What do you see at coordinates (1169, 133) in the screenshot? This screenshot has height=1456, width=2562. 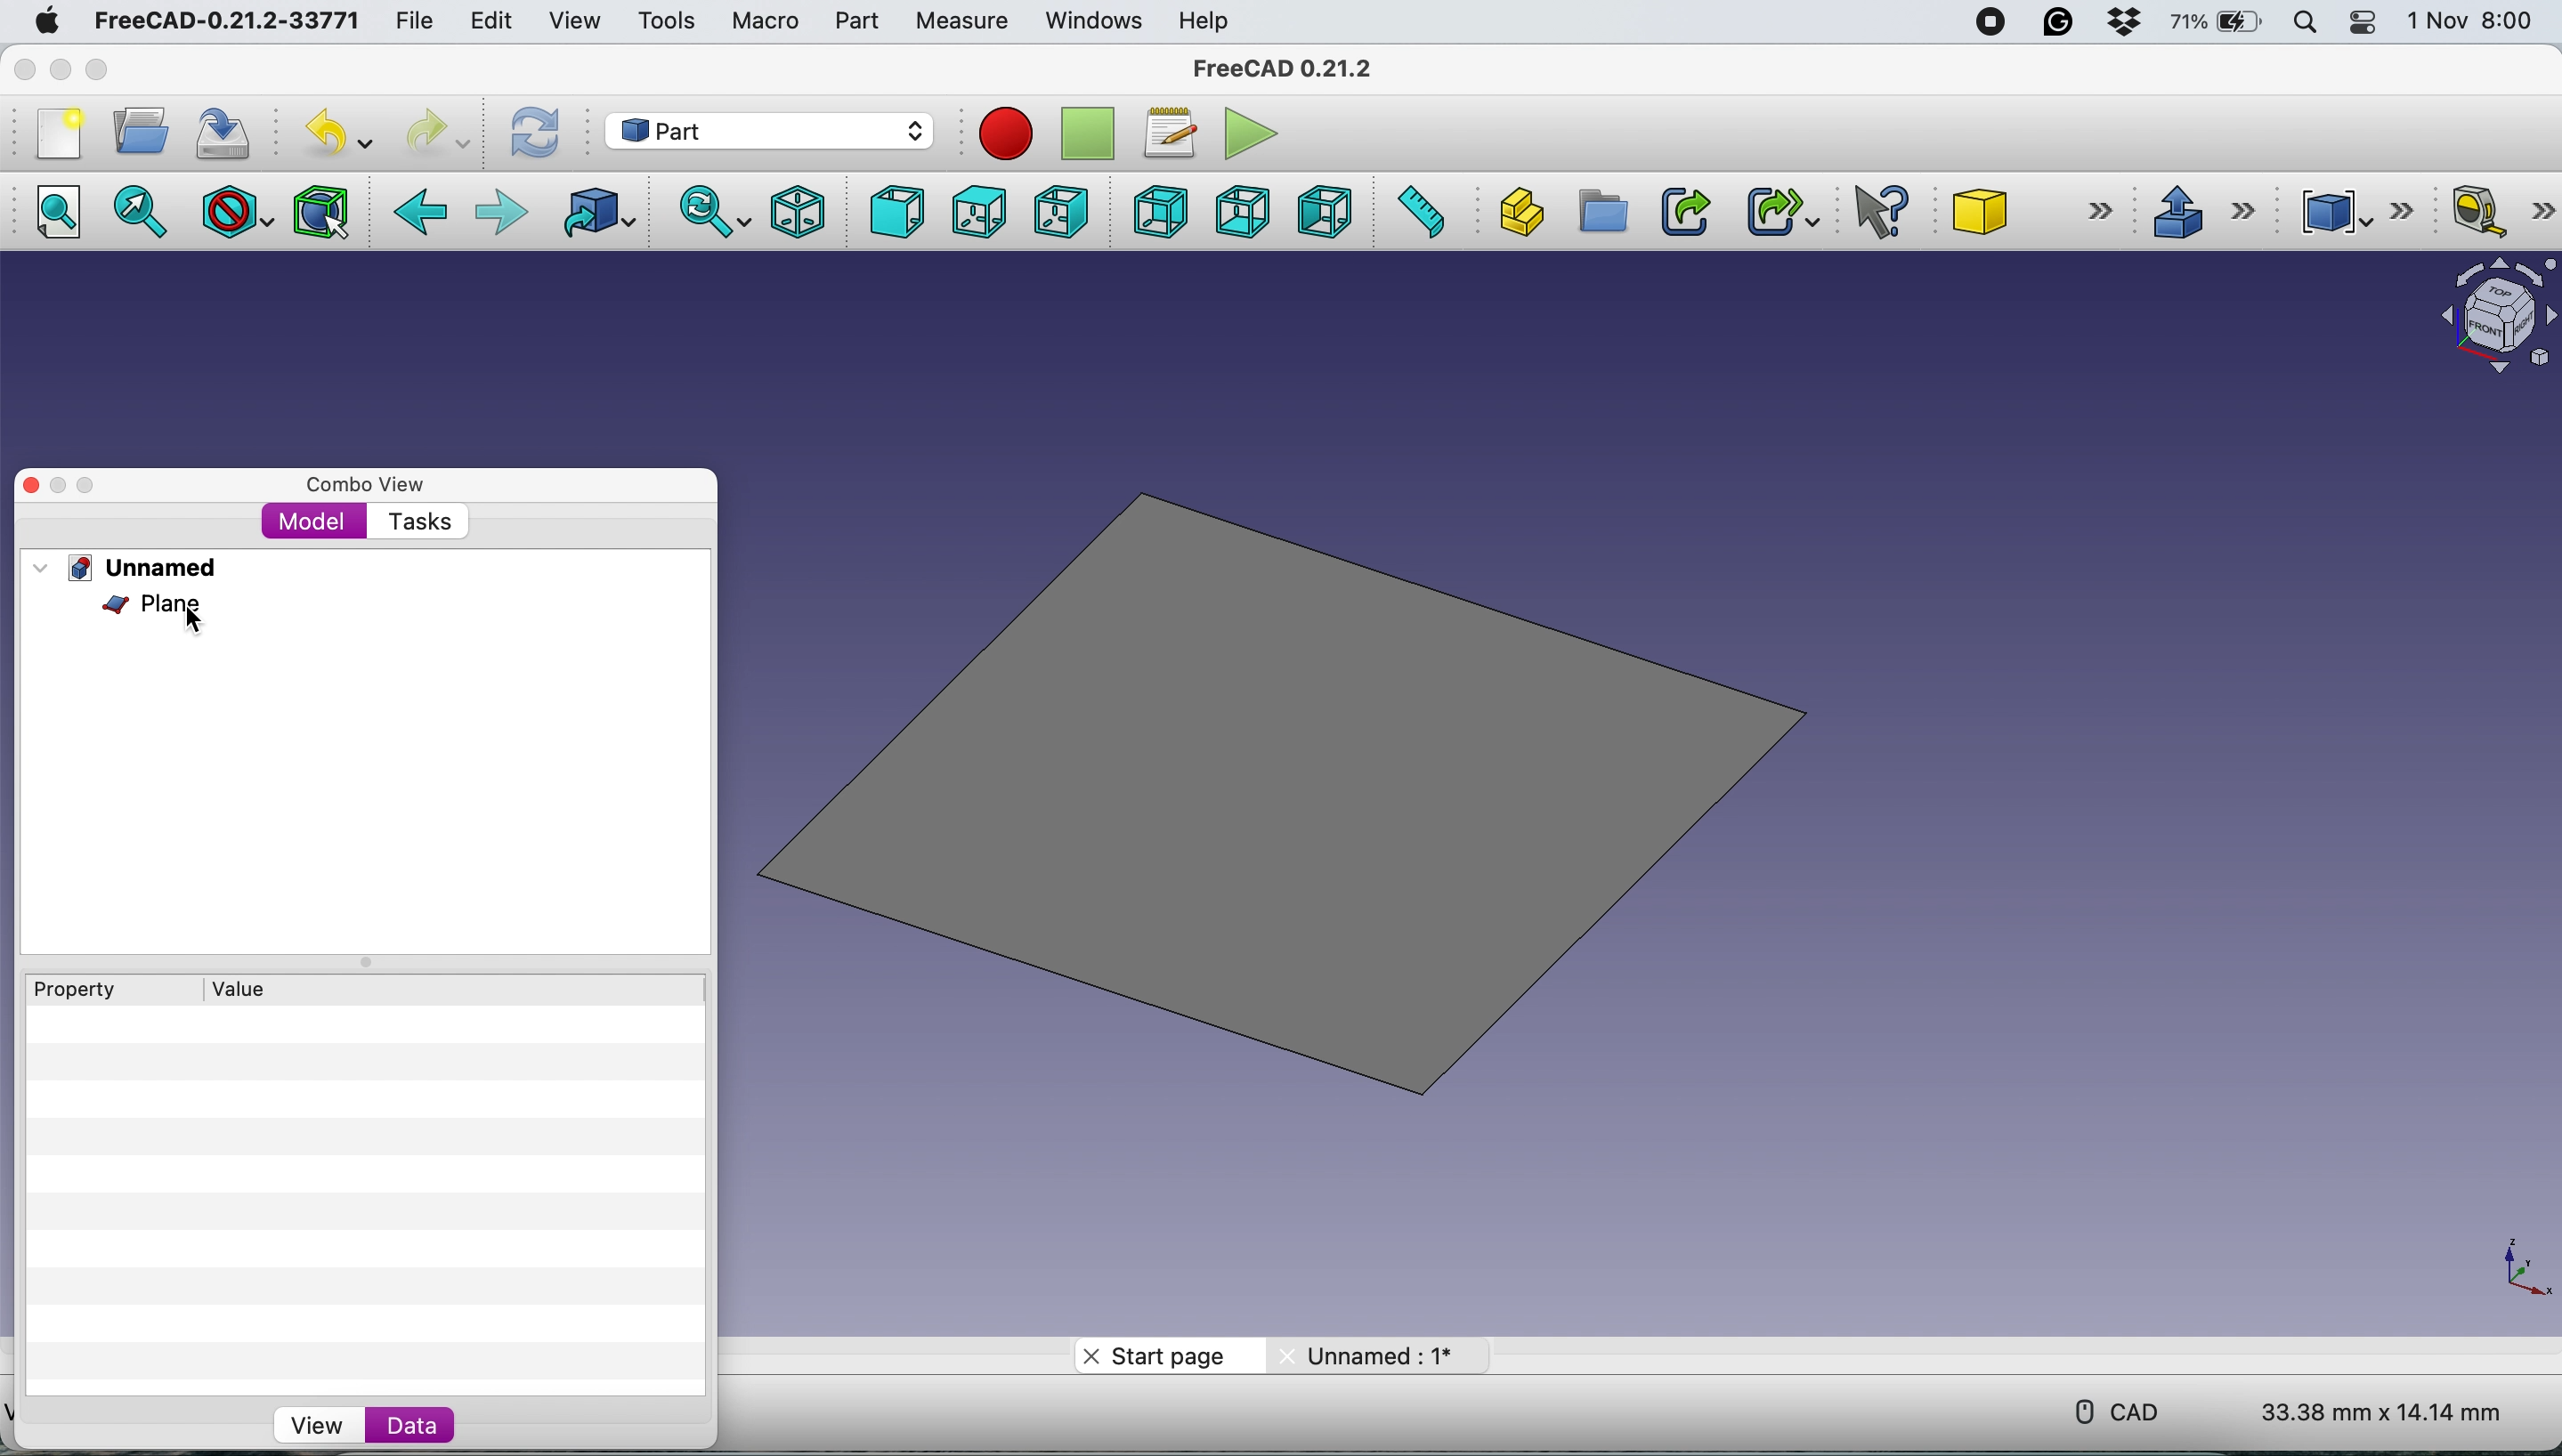 I see `macros` at bounding box center [1169, 133].